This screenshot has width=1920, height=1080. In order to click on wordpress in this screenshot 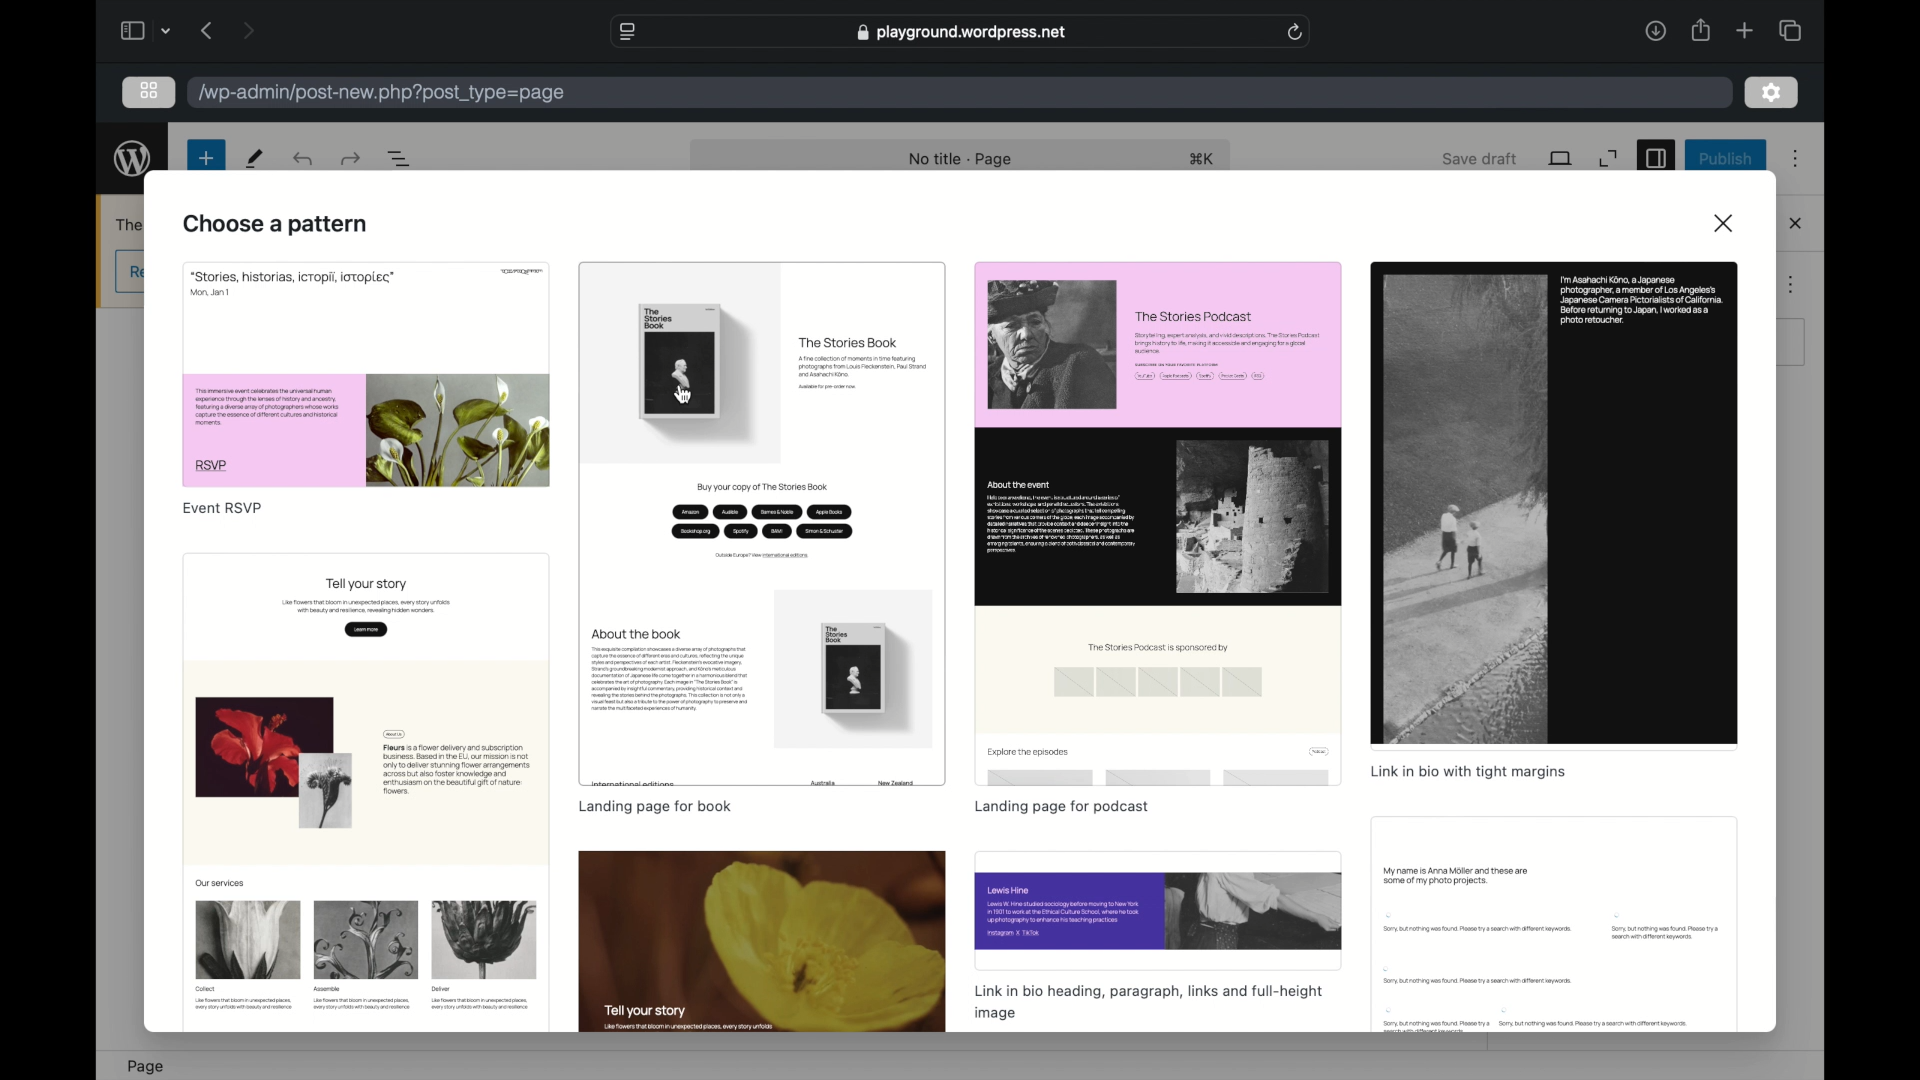, I will do `click(134, 158)`.